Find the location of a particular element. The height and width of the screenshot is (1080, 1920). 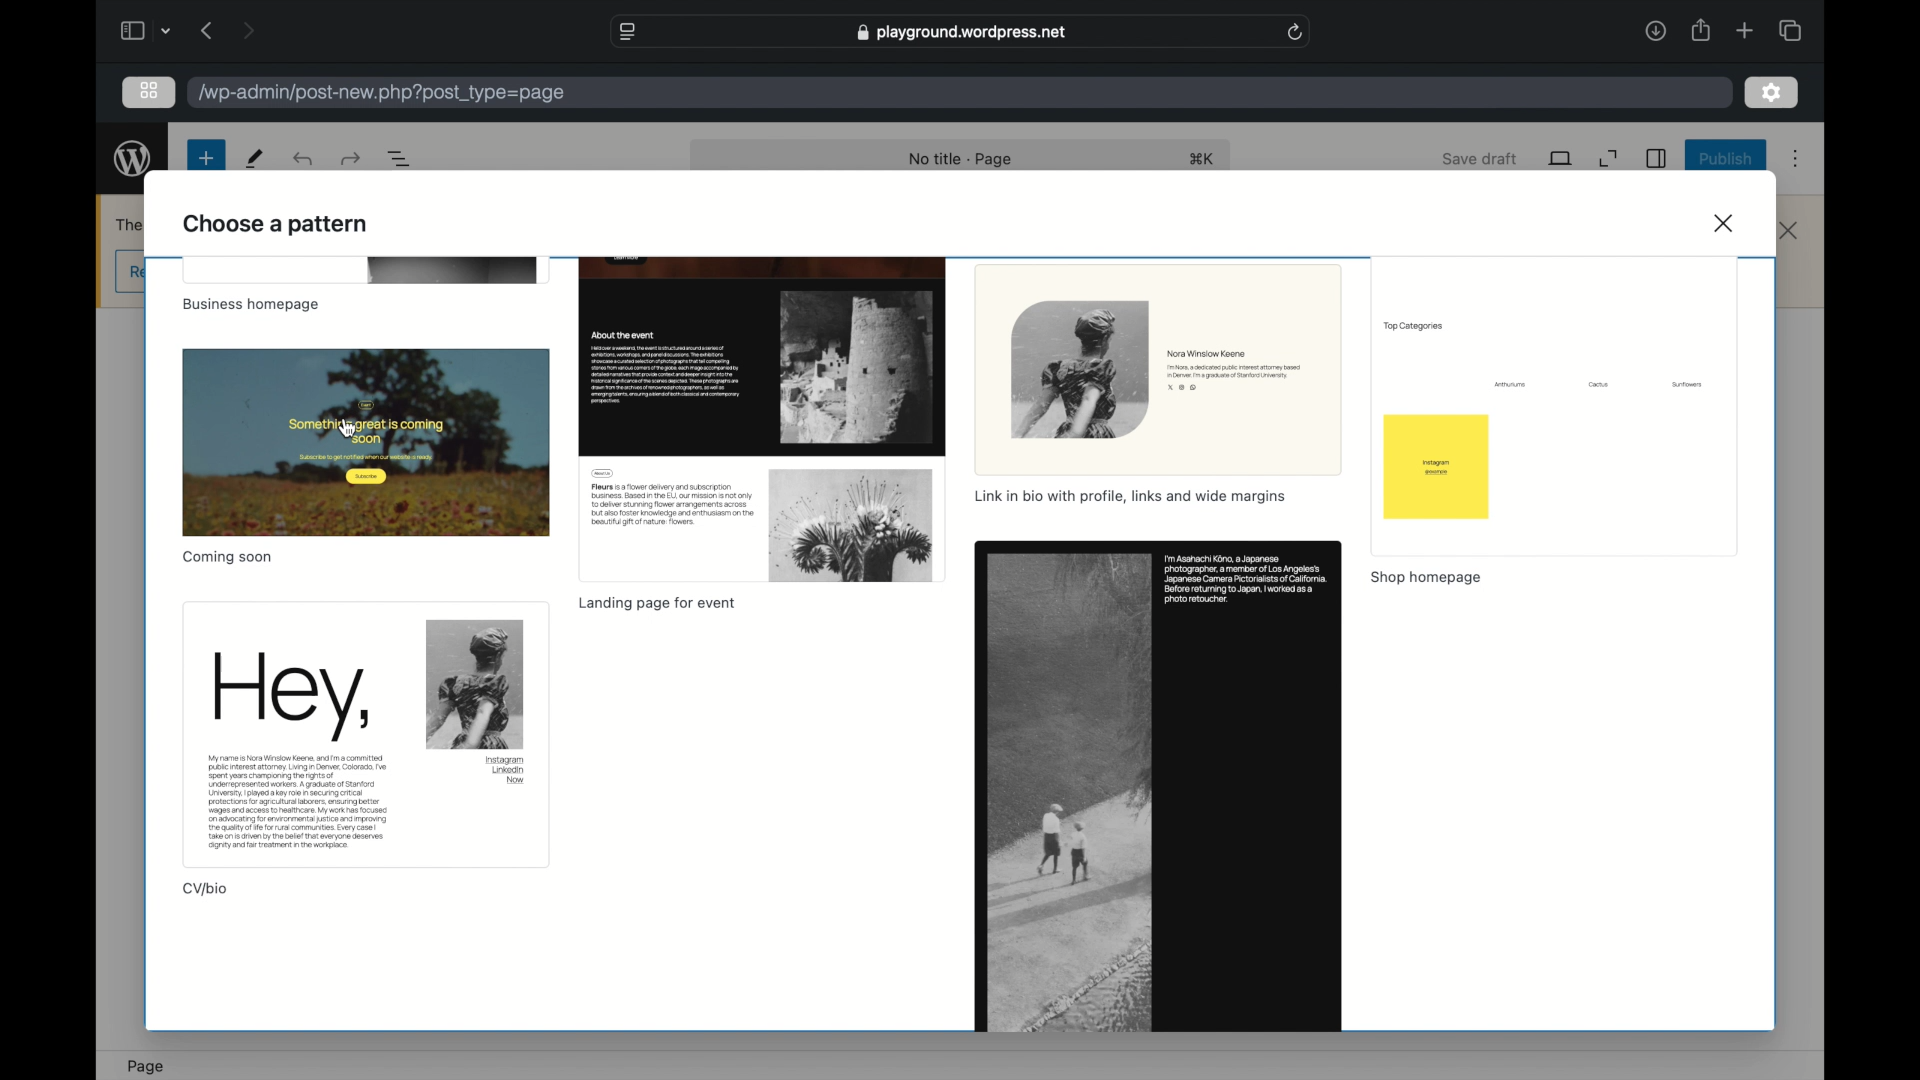

next page is located at coordinates (248, 30).